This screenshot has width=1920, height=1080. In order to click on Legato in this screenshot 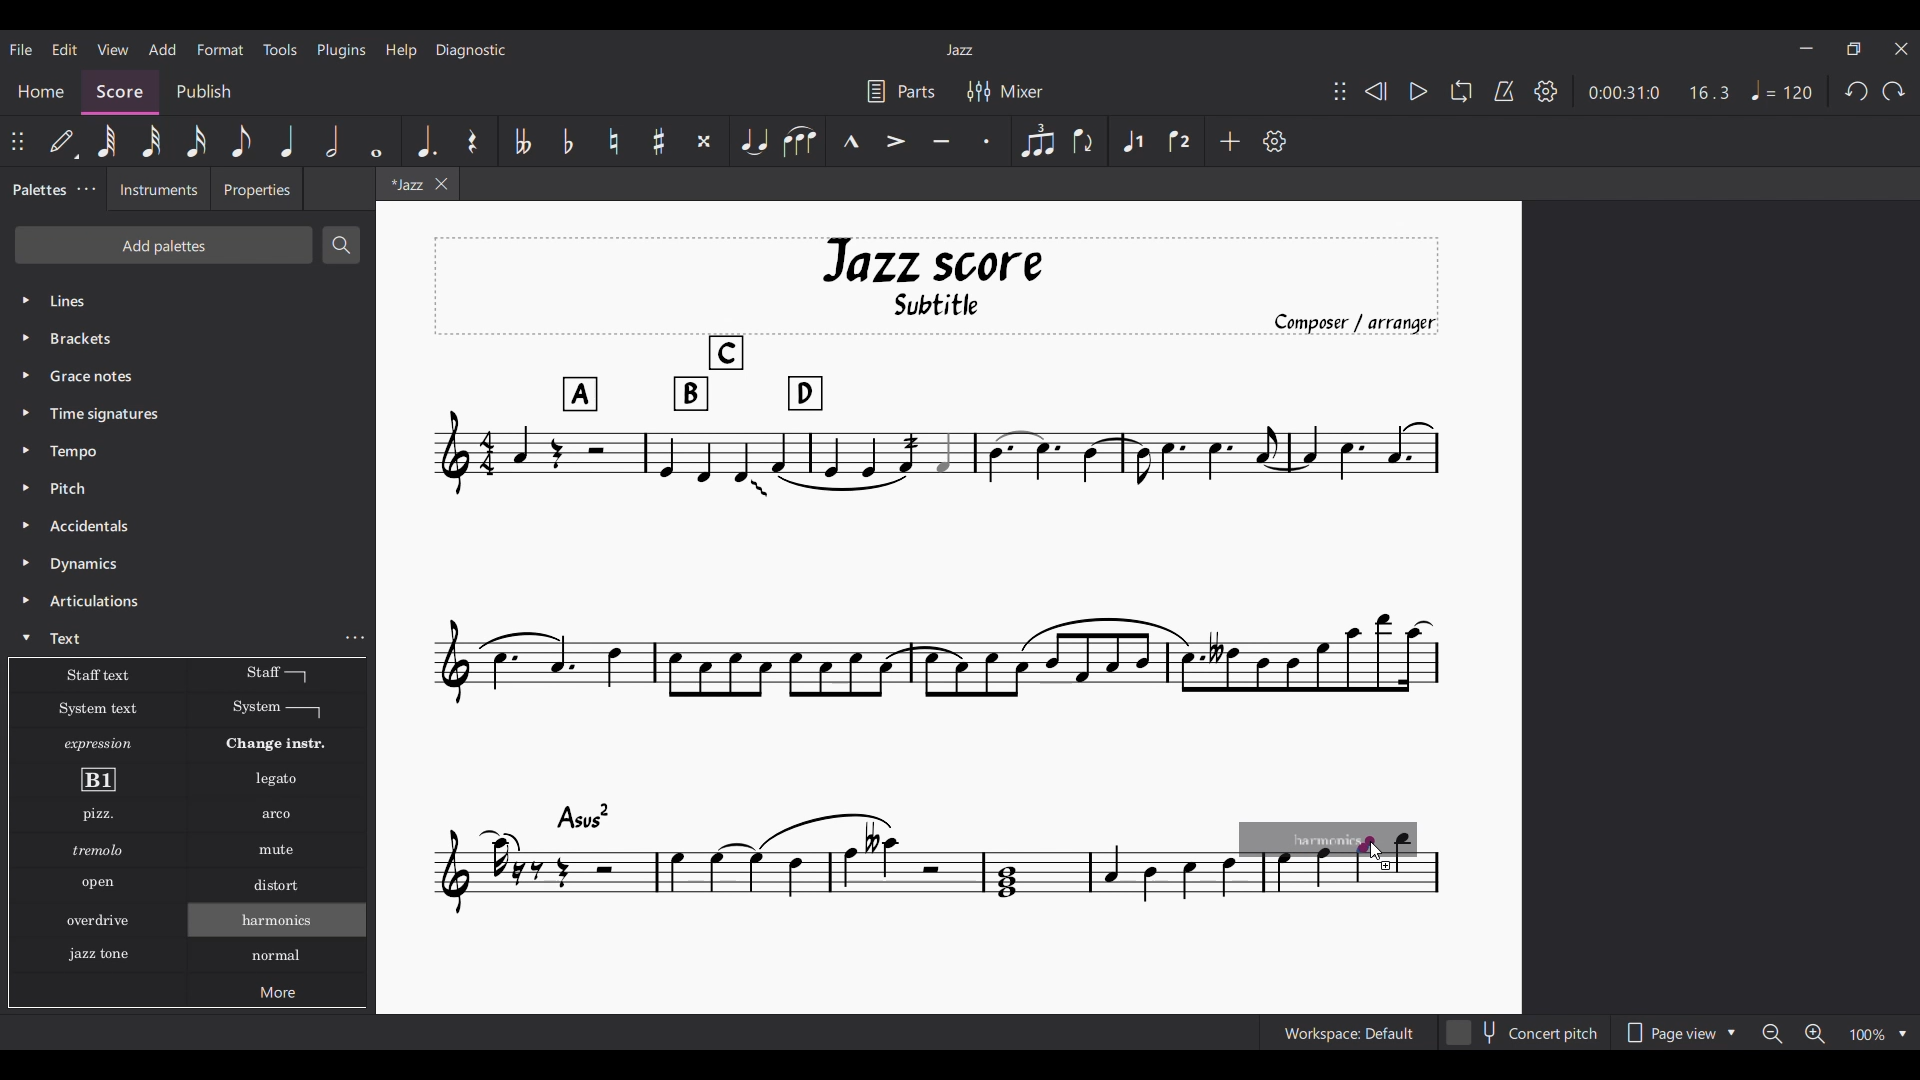, I will do `click(280, 780)`.